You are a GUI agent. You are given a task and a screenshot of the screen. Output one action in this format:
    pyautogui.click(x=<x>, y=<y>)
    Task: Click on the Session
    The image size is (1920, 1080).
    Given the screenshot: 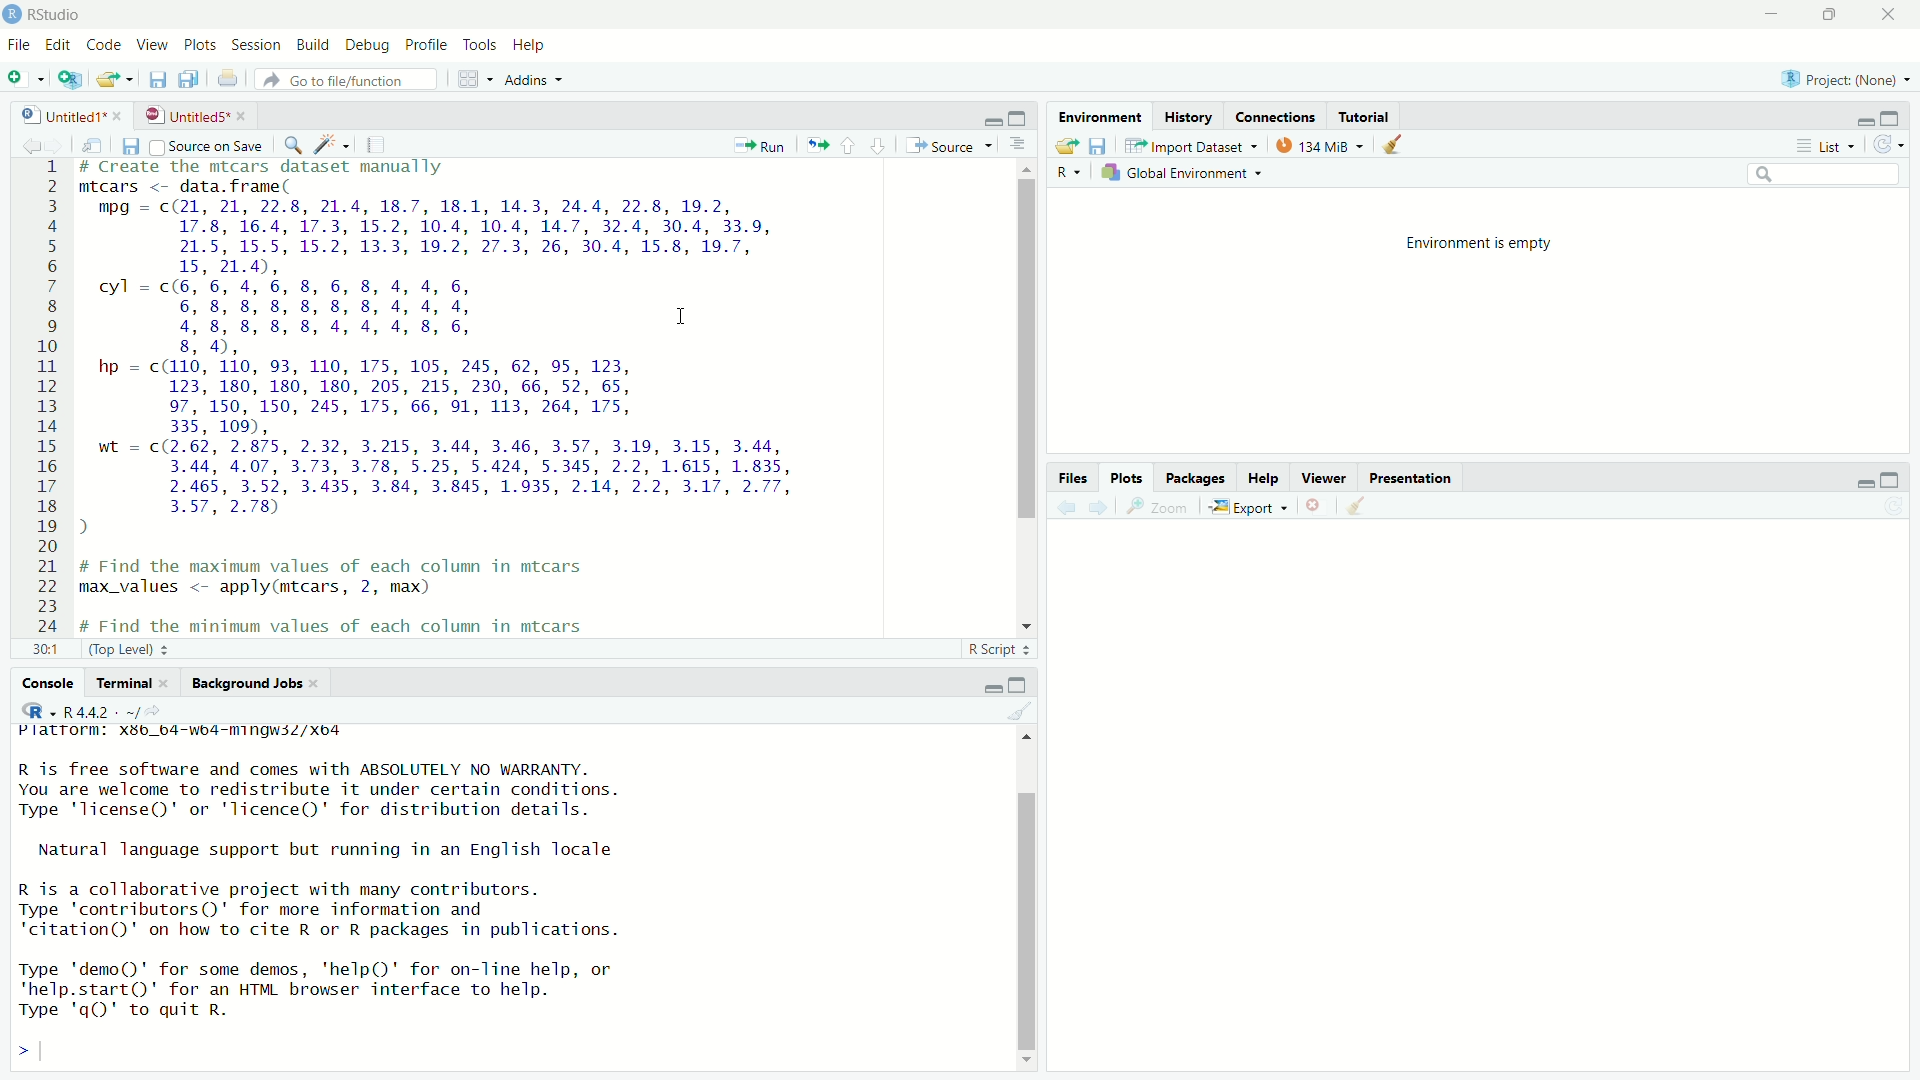 What is the action you would take?
    pyautogui.click(x=257, y=44)
    